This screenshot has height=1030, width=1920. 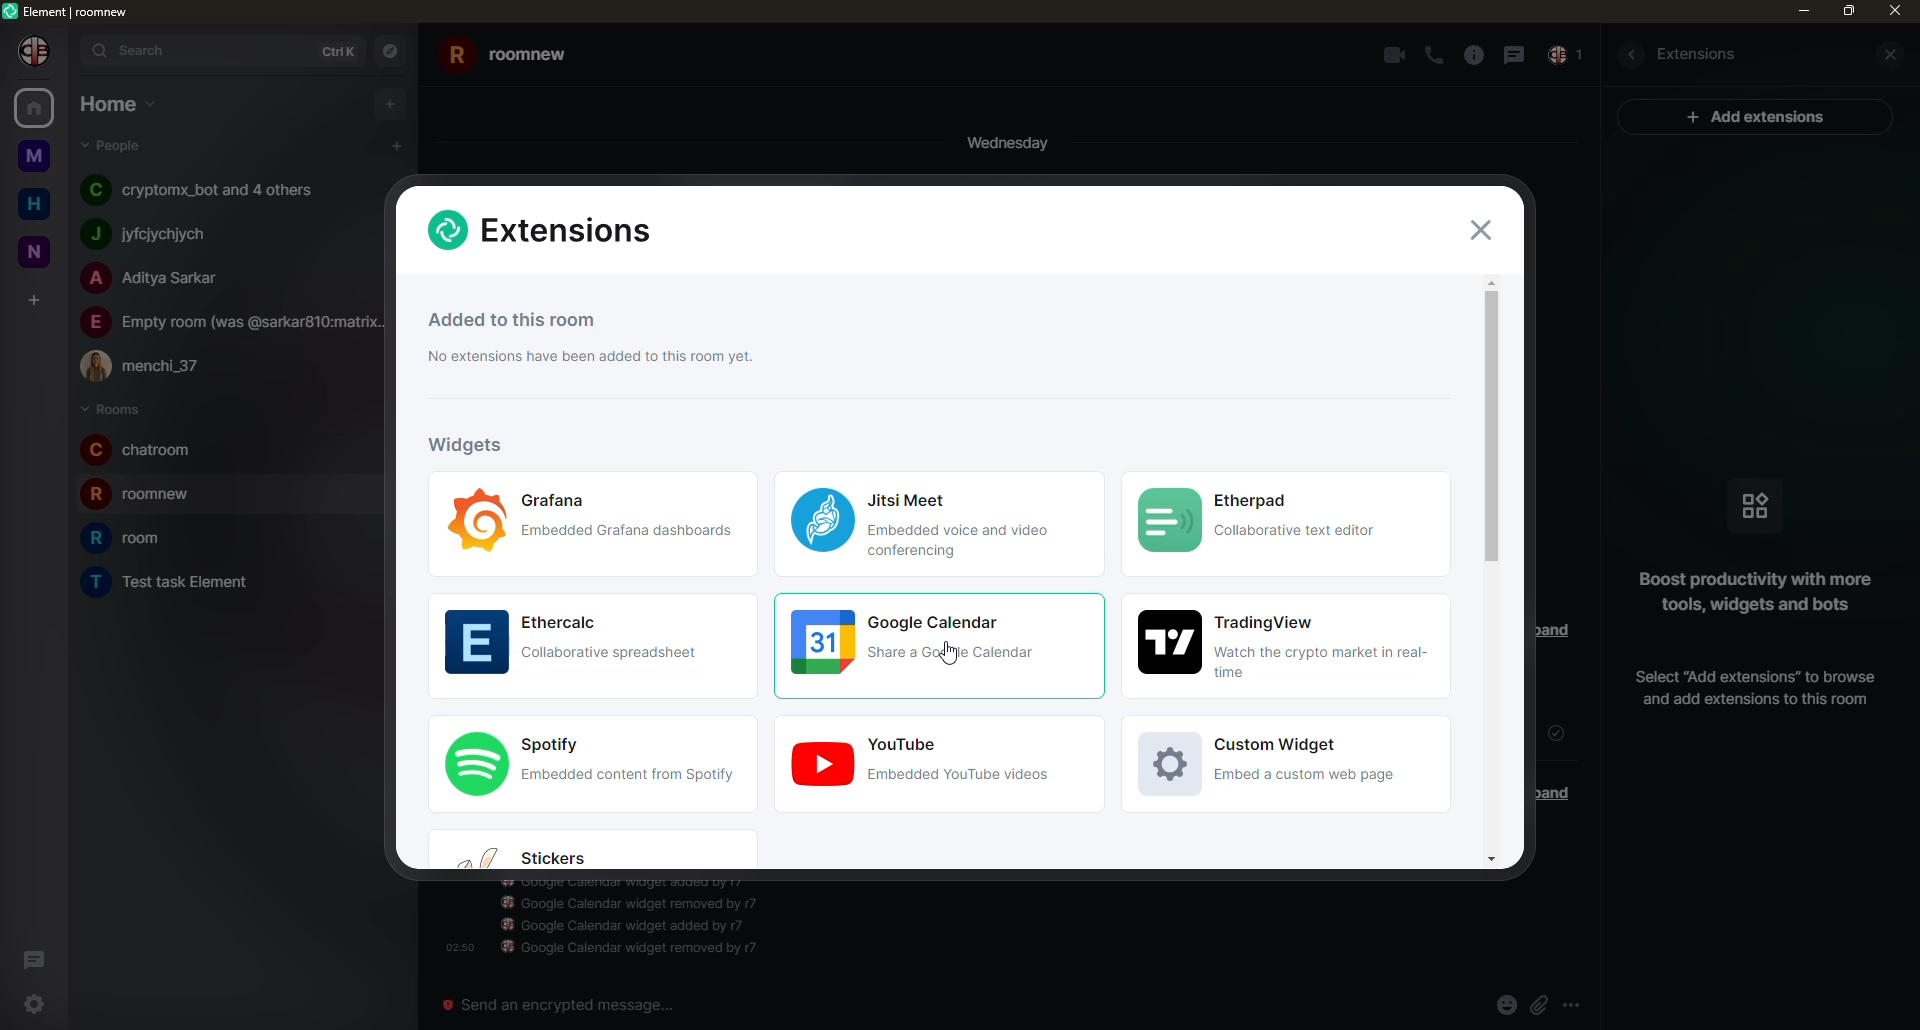 I want to click on widgets, so click(x=918, y=528).